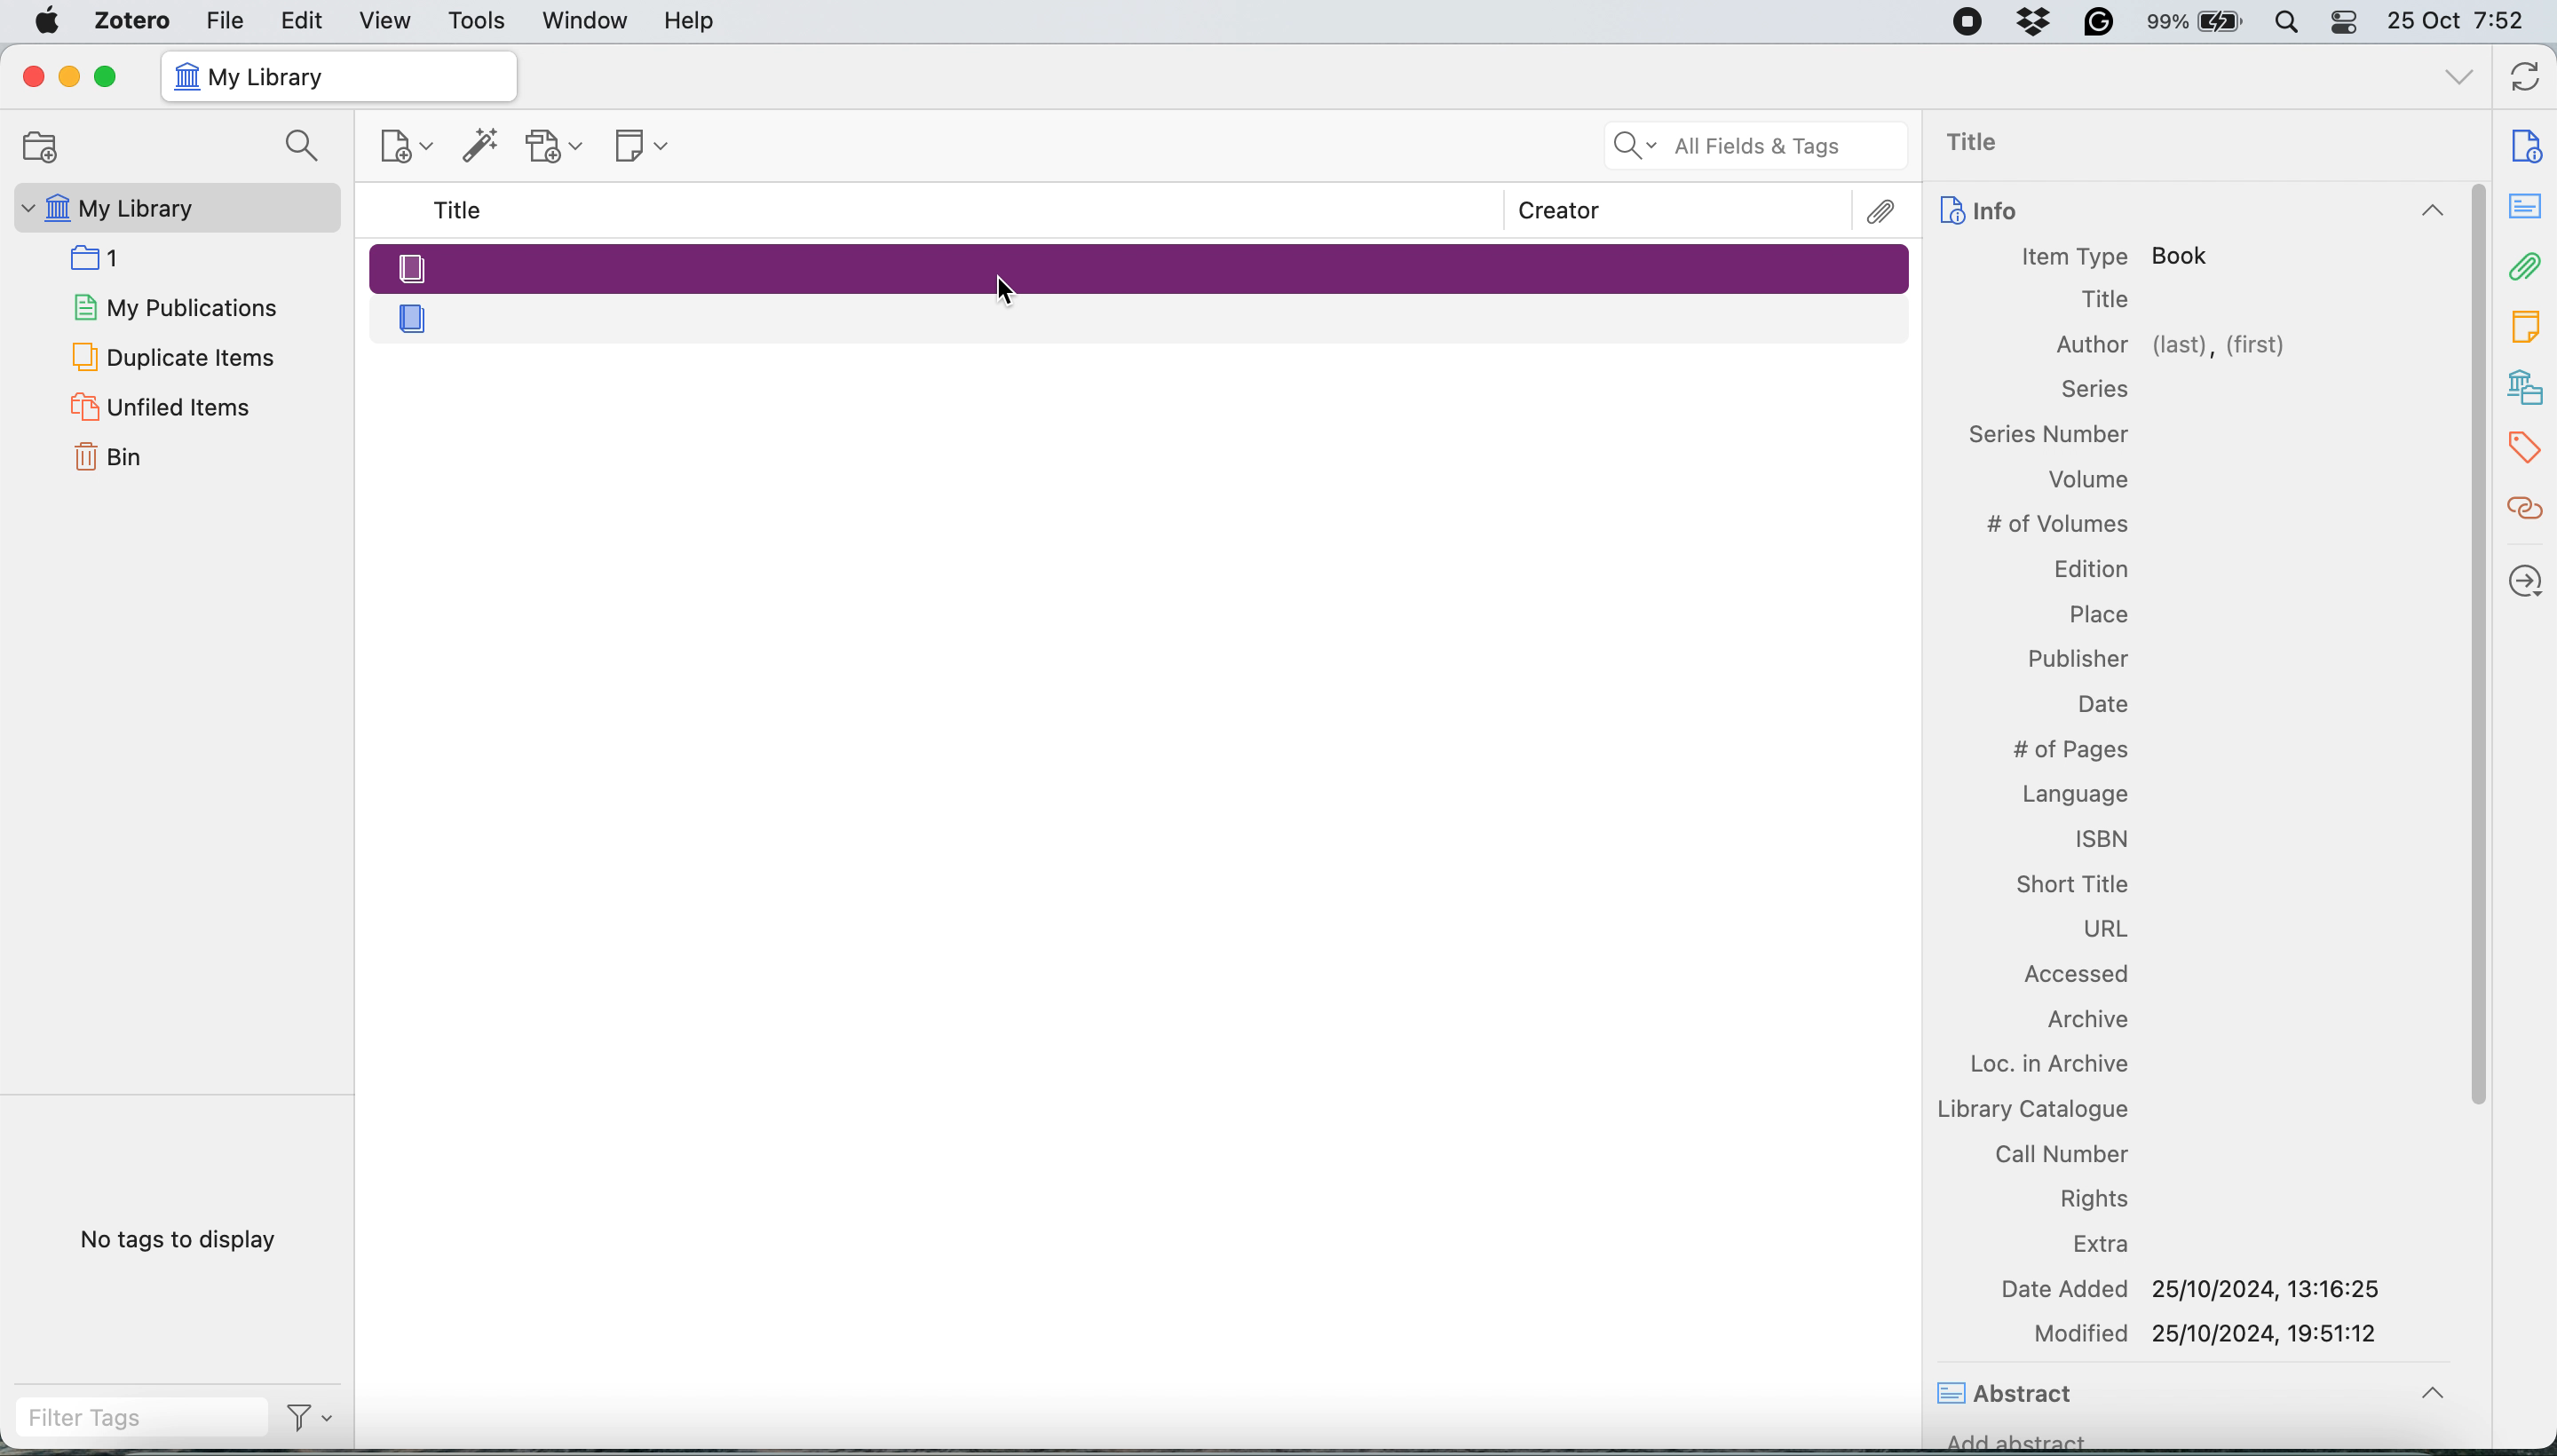  Describe the element at coordinates (165, 406) in the screenshot. I see `Unfiled Items` at that location.